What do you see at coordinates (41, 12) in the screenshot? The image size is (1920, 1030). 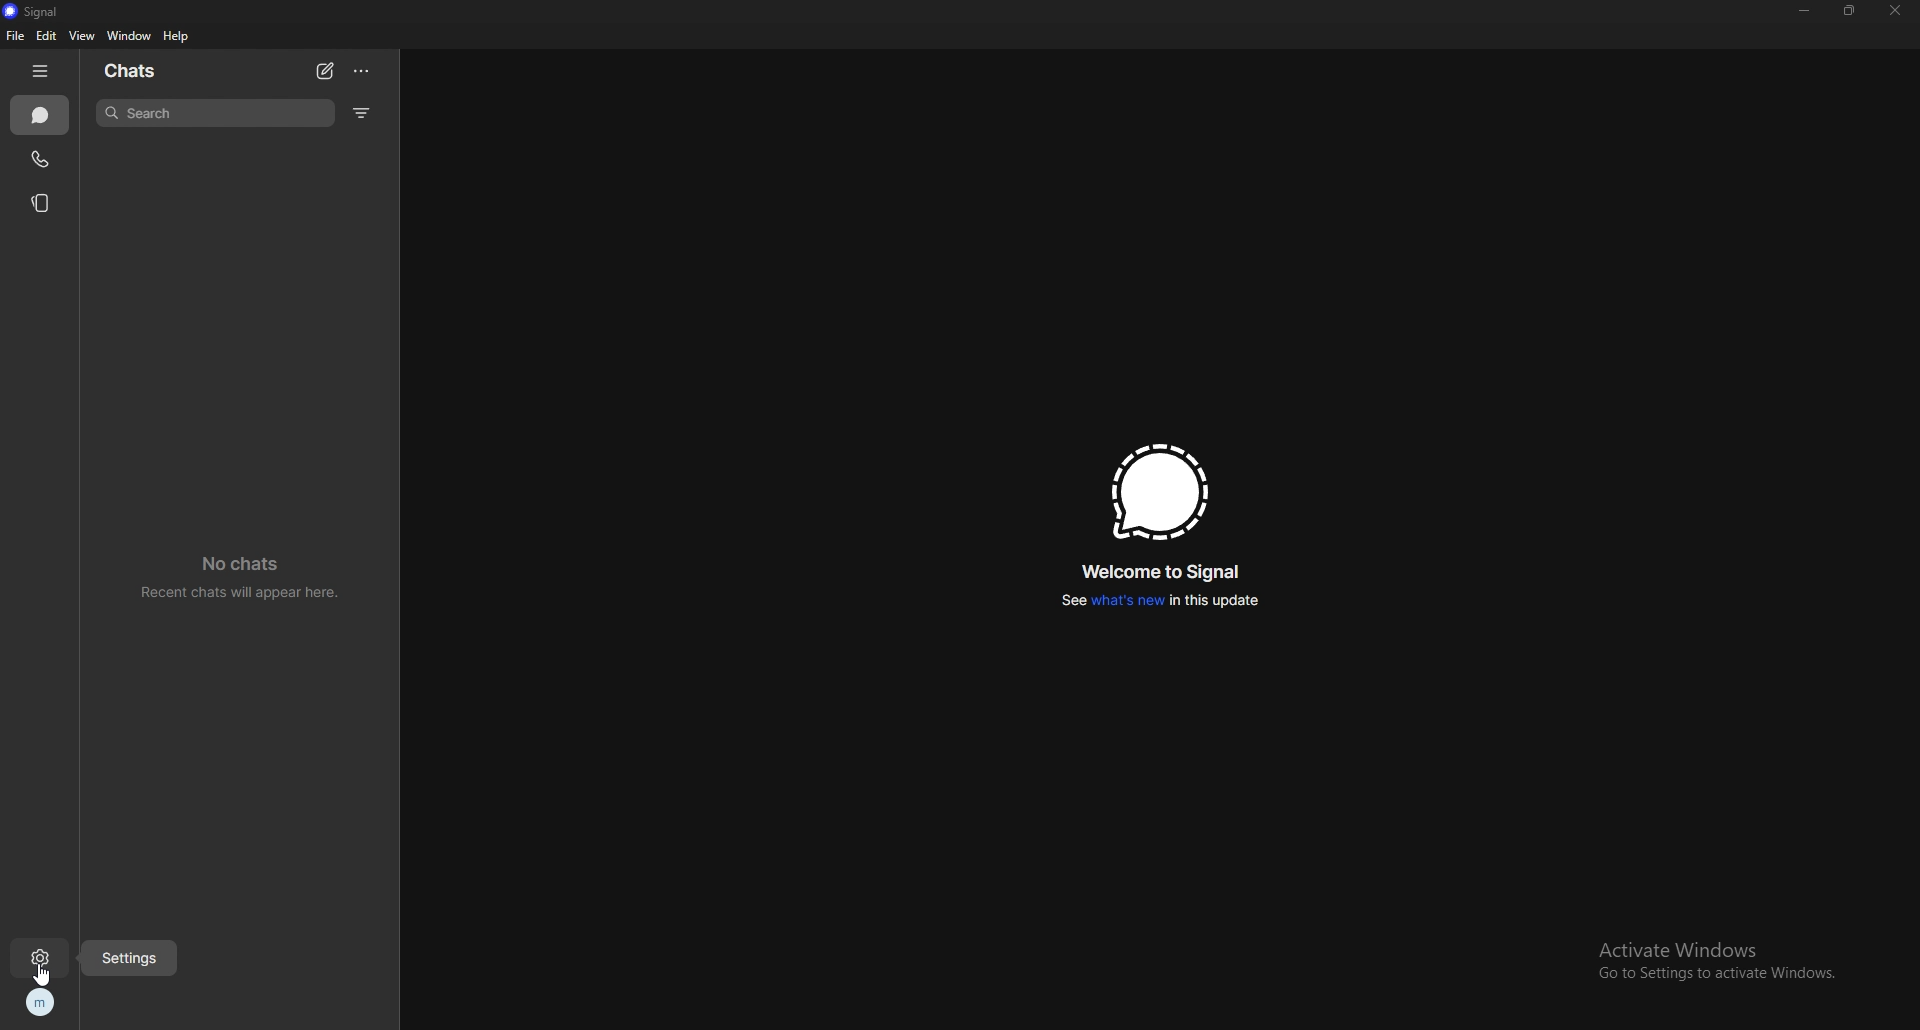 I see `signal` at bounding box center [41, 12].